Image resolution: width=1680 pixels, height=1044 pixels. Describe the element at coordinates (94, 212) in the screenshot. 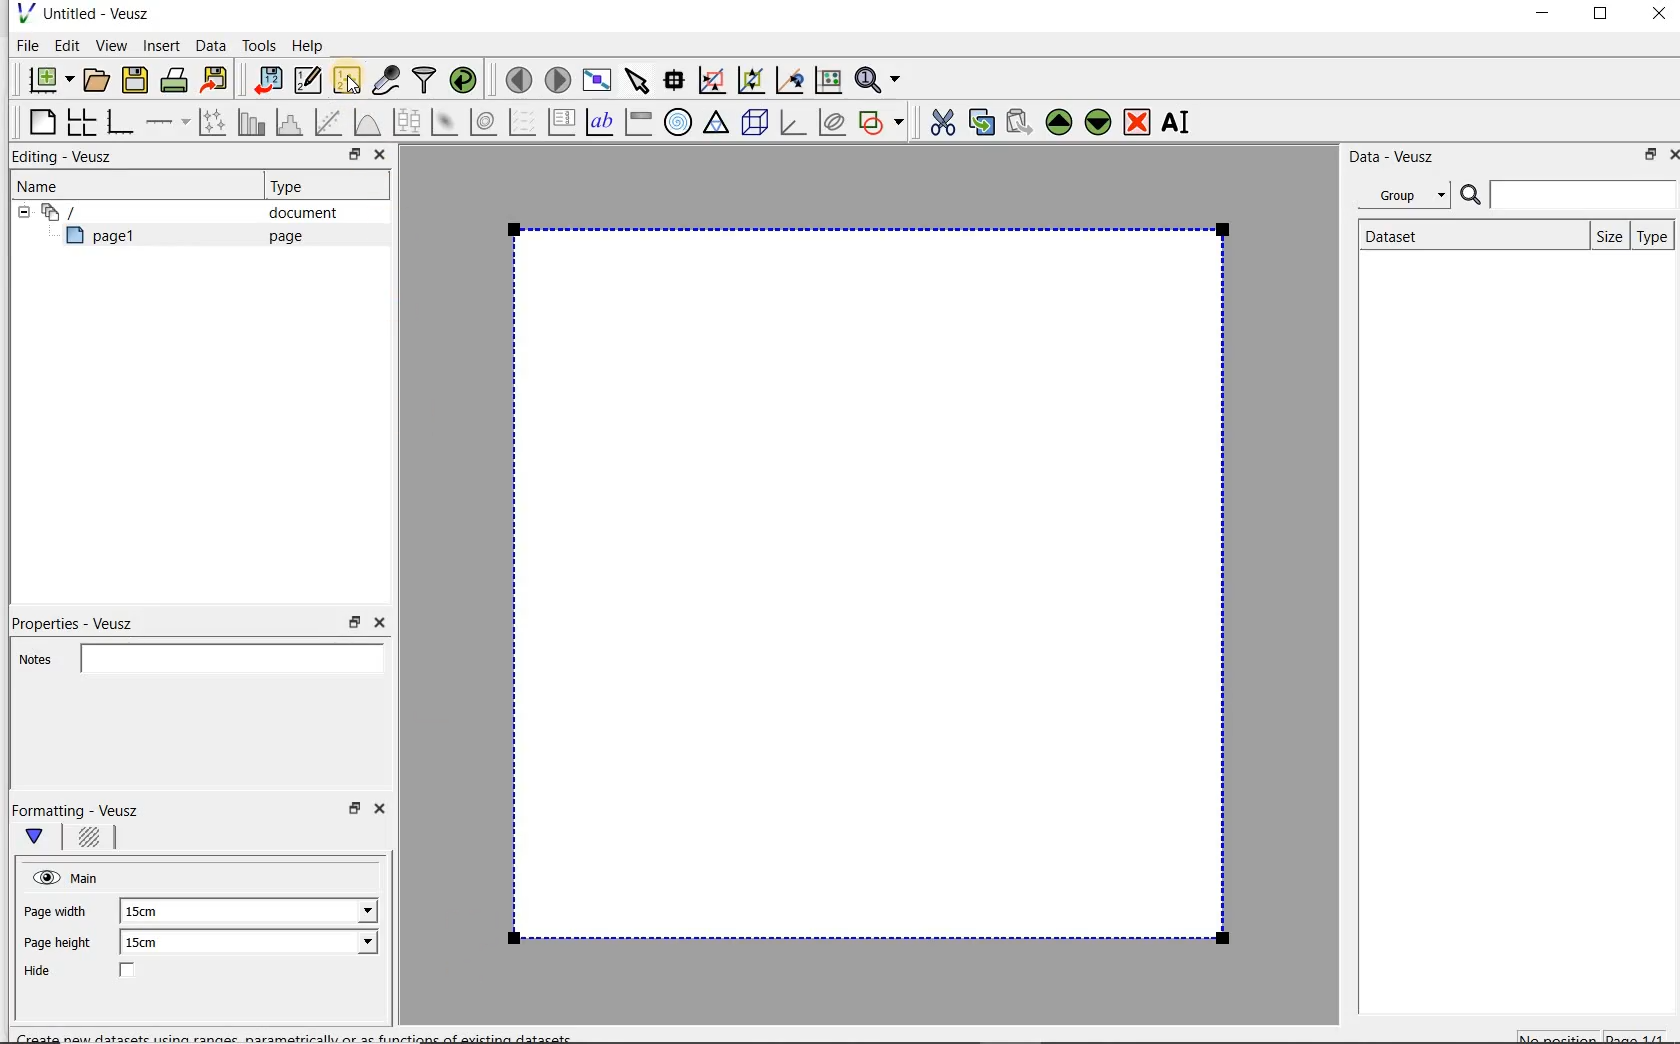

I see `Document widget` at that location.